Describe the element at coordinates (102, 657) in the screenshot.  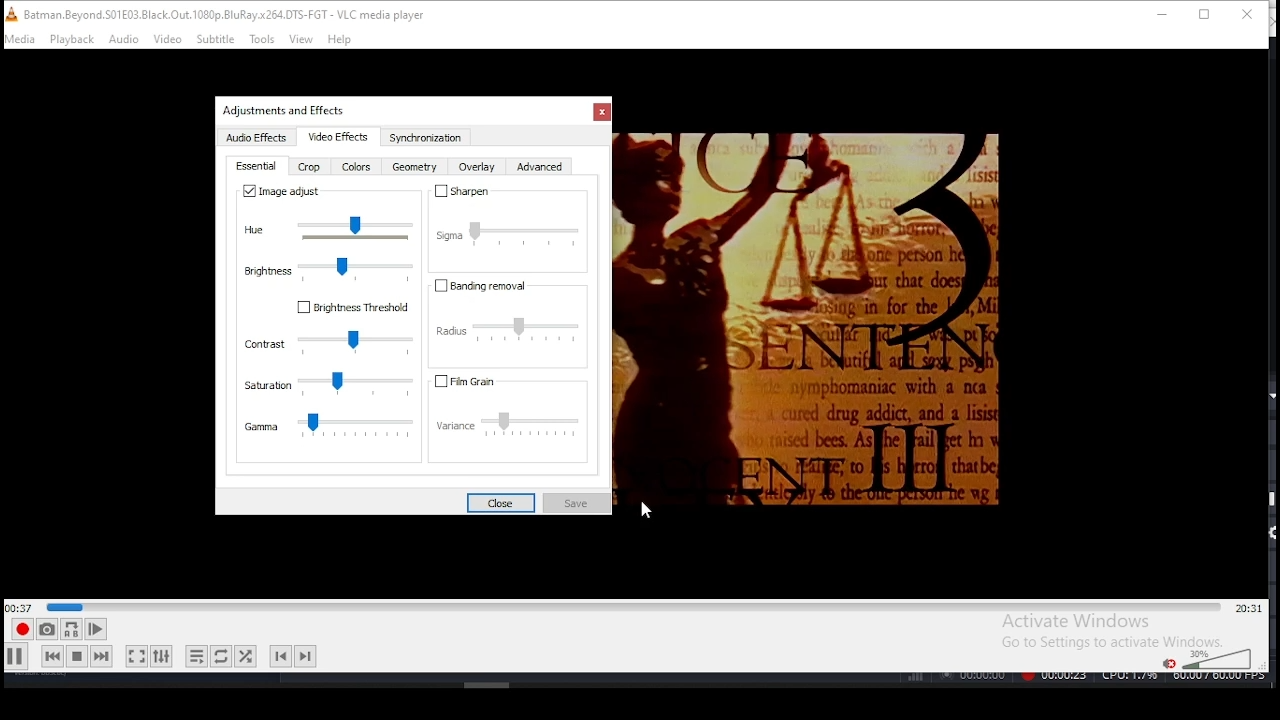
I see `next media in track, skips forward when held` at that location.